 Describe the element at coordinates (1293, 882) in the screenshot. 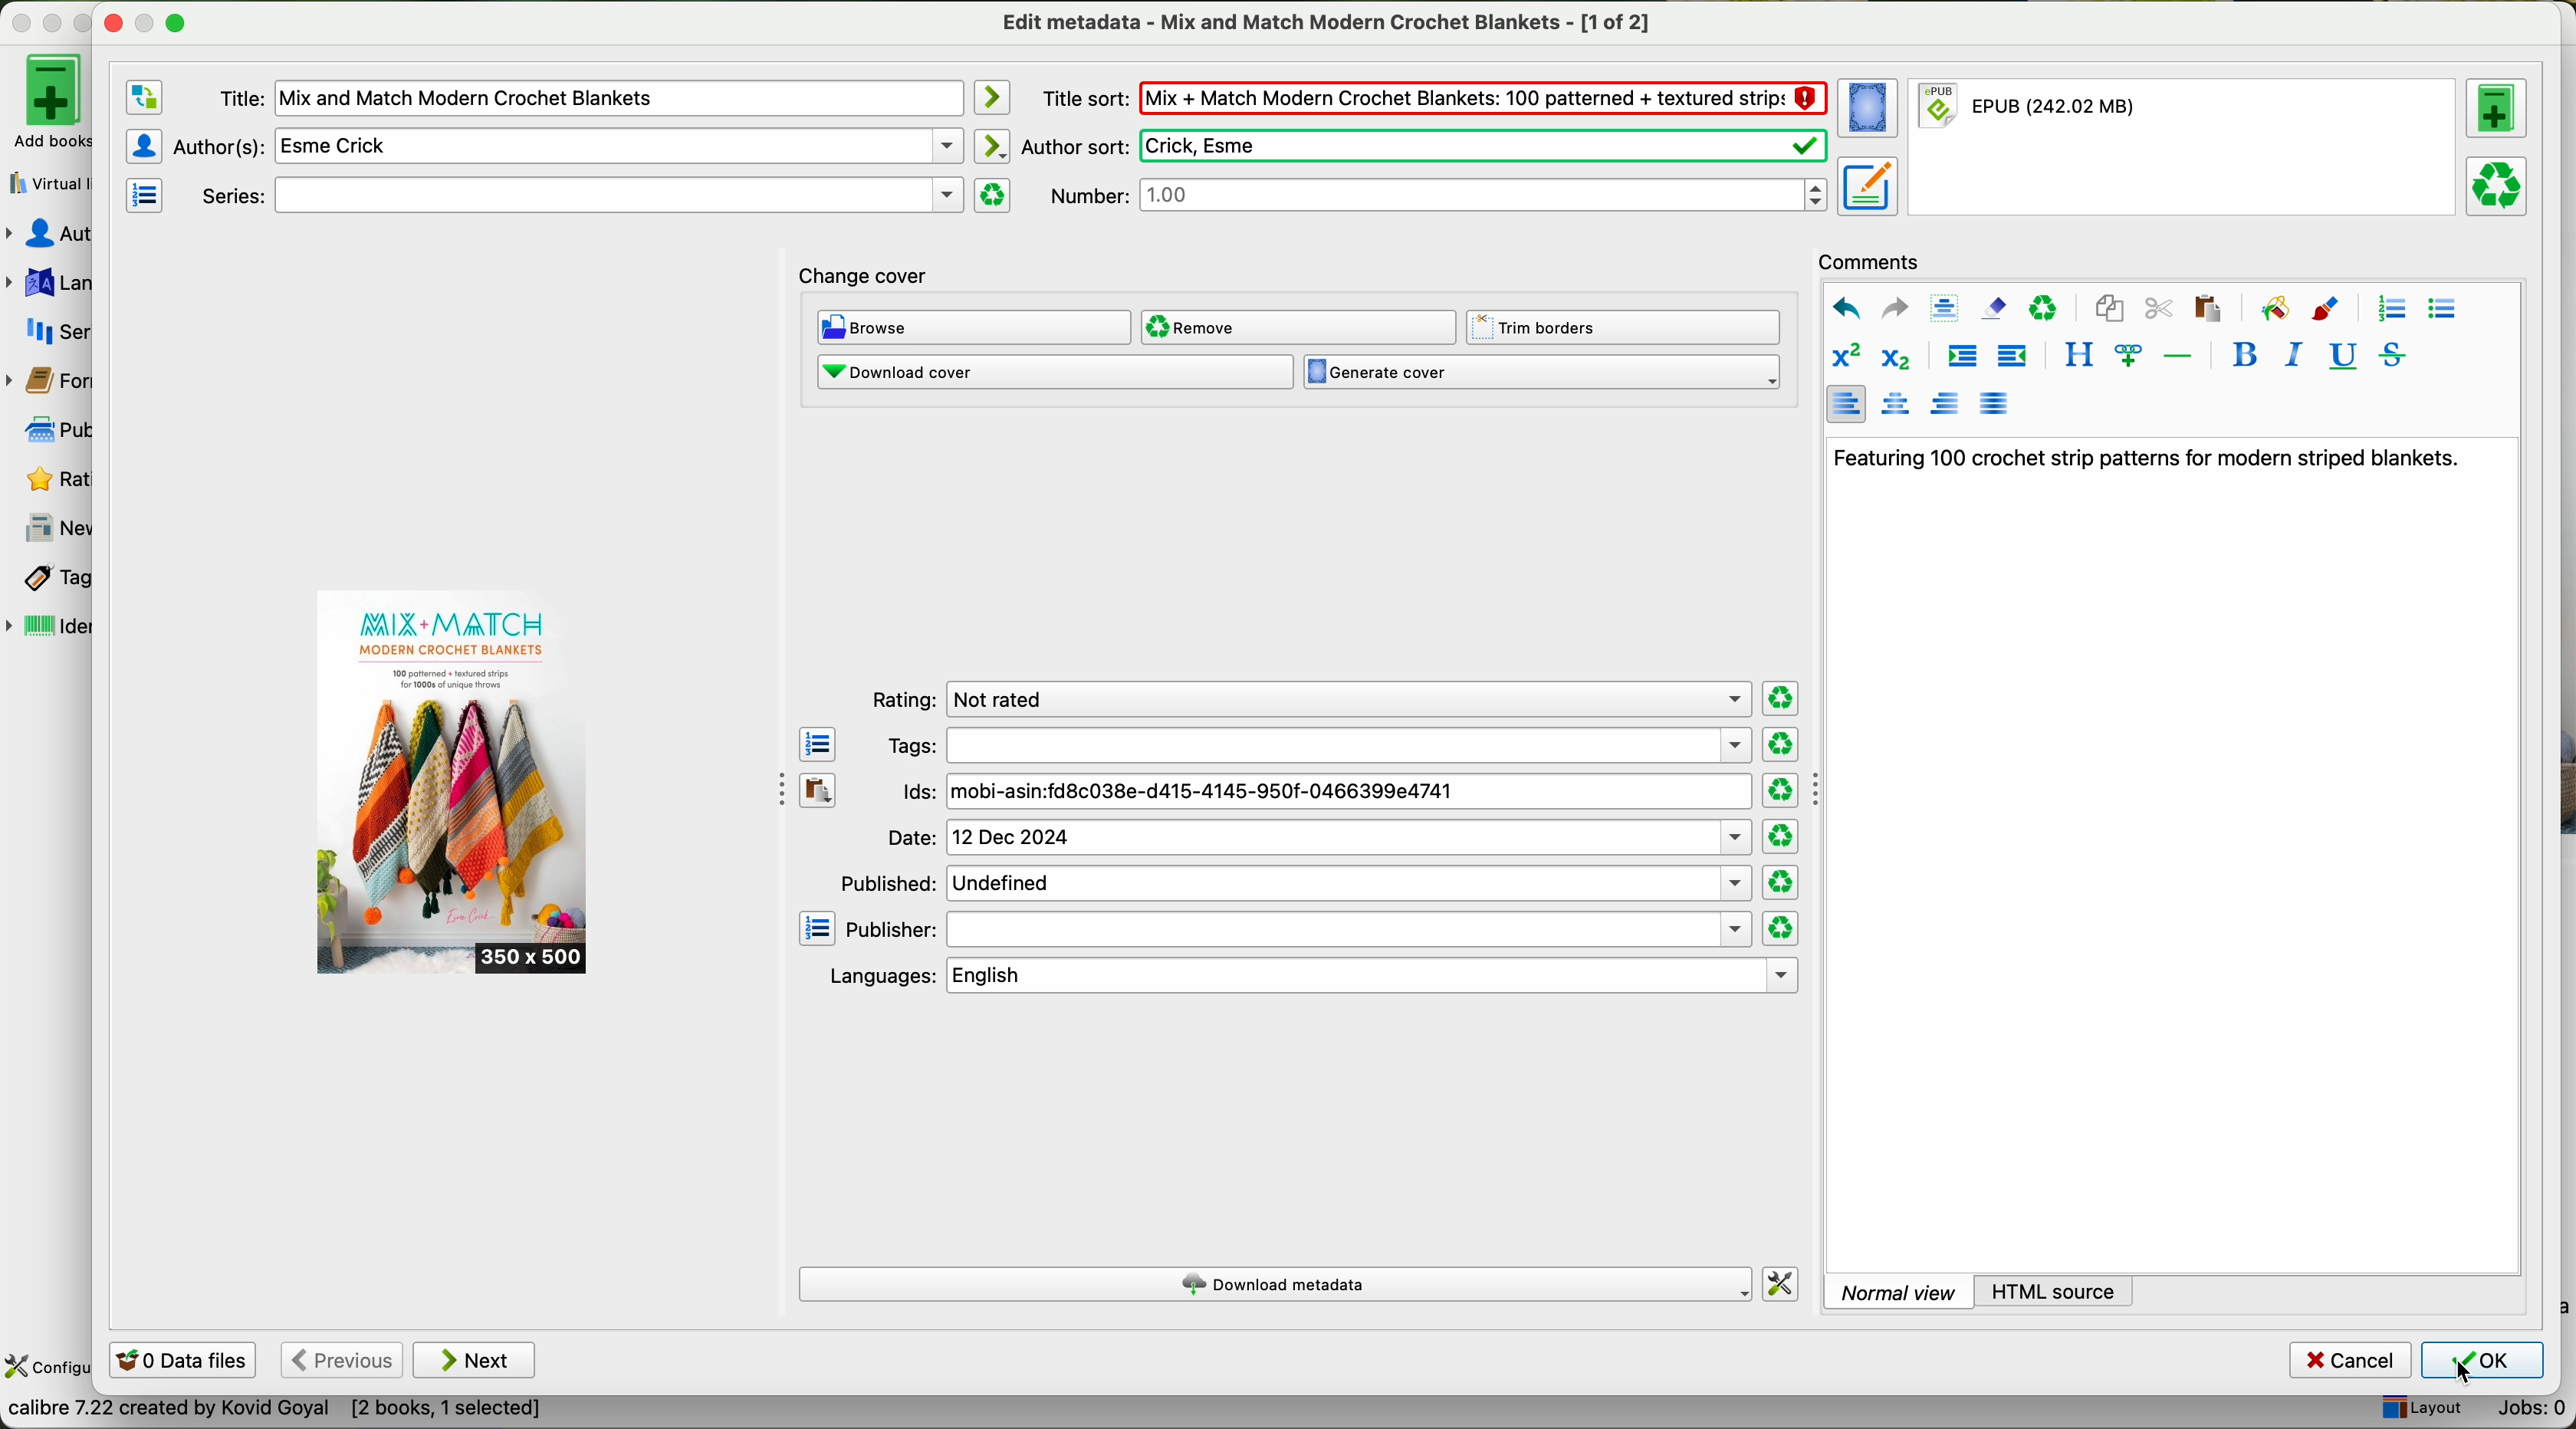

I see `published` at that location.